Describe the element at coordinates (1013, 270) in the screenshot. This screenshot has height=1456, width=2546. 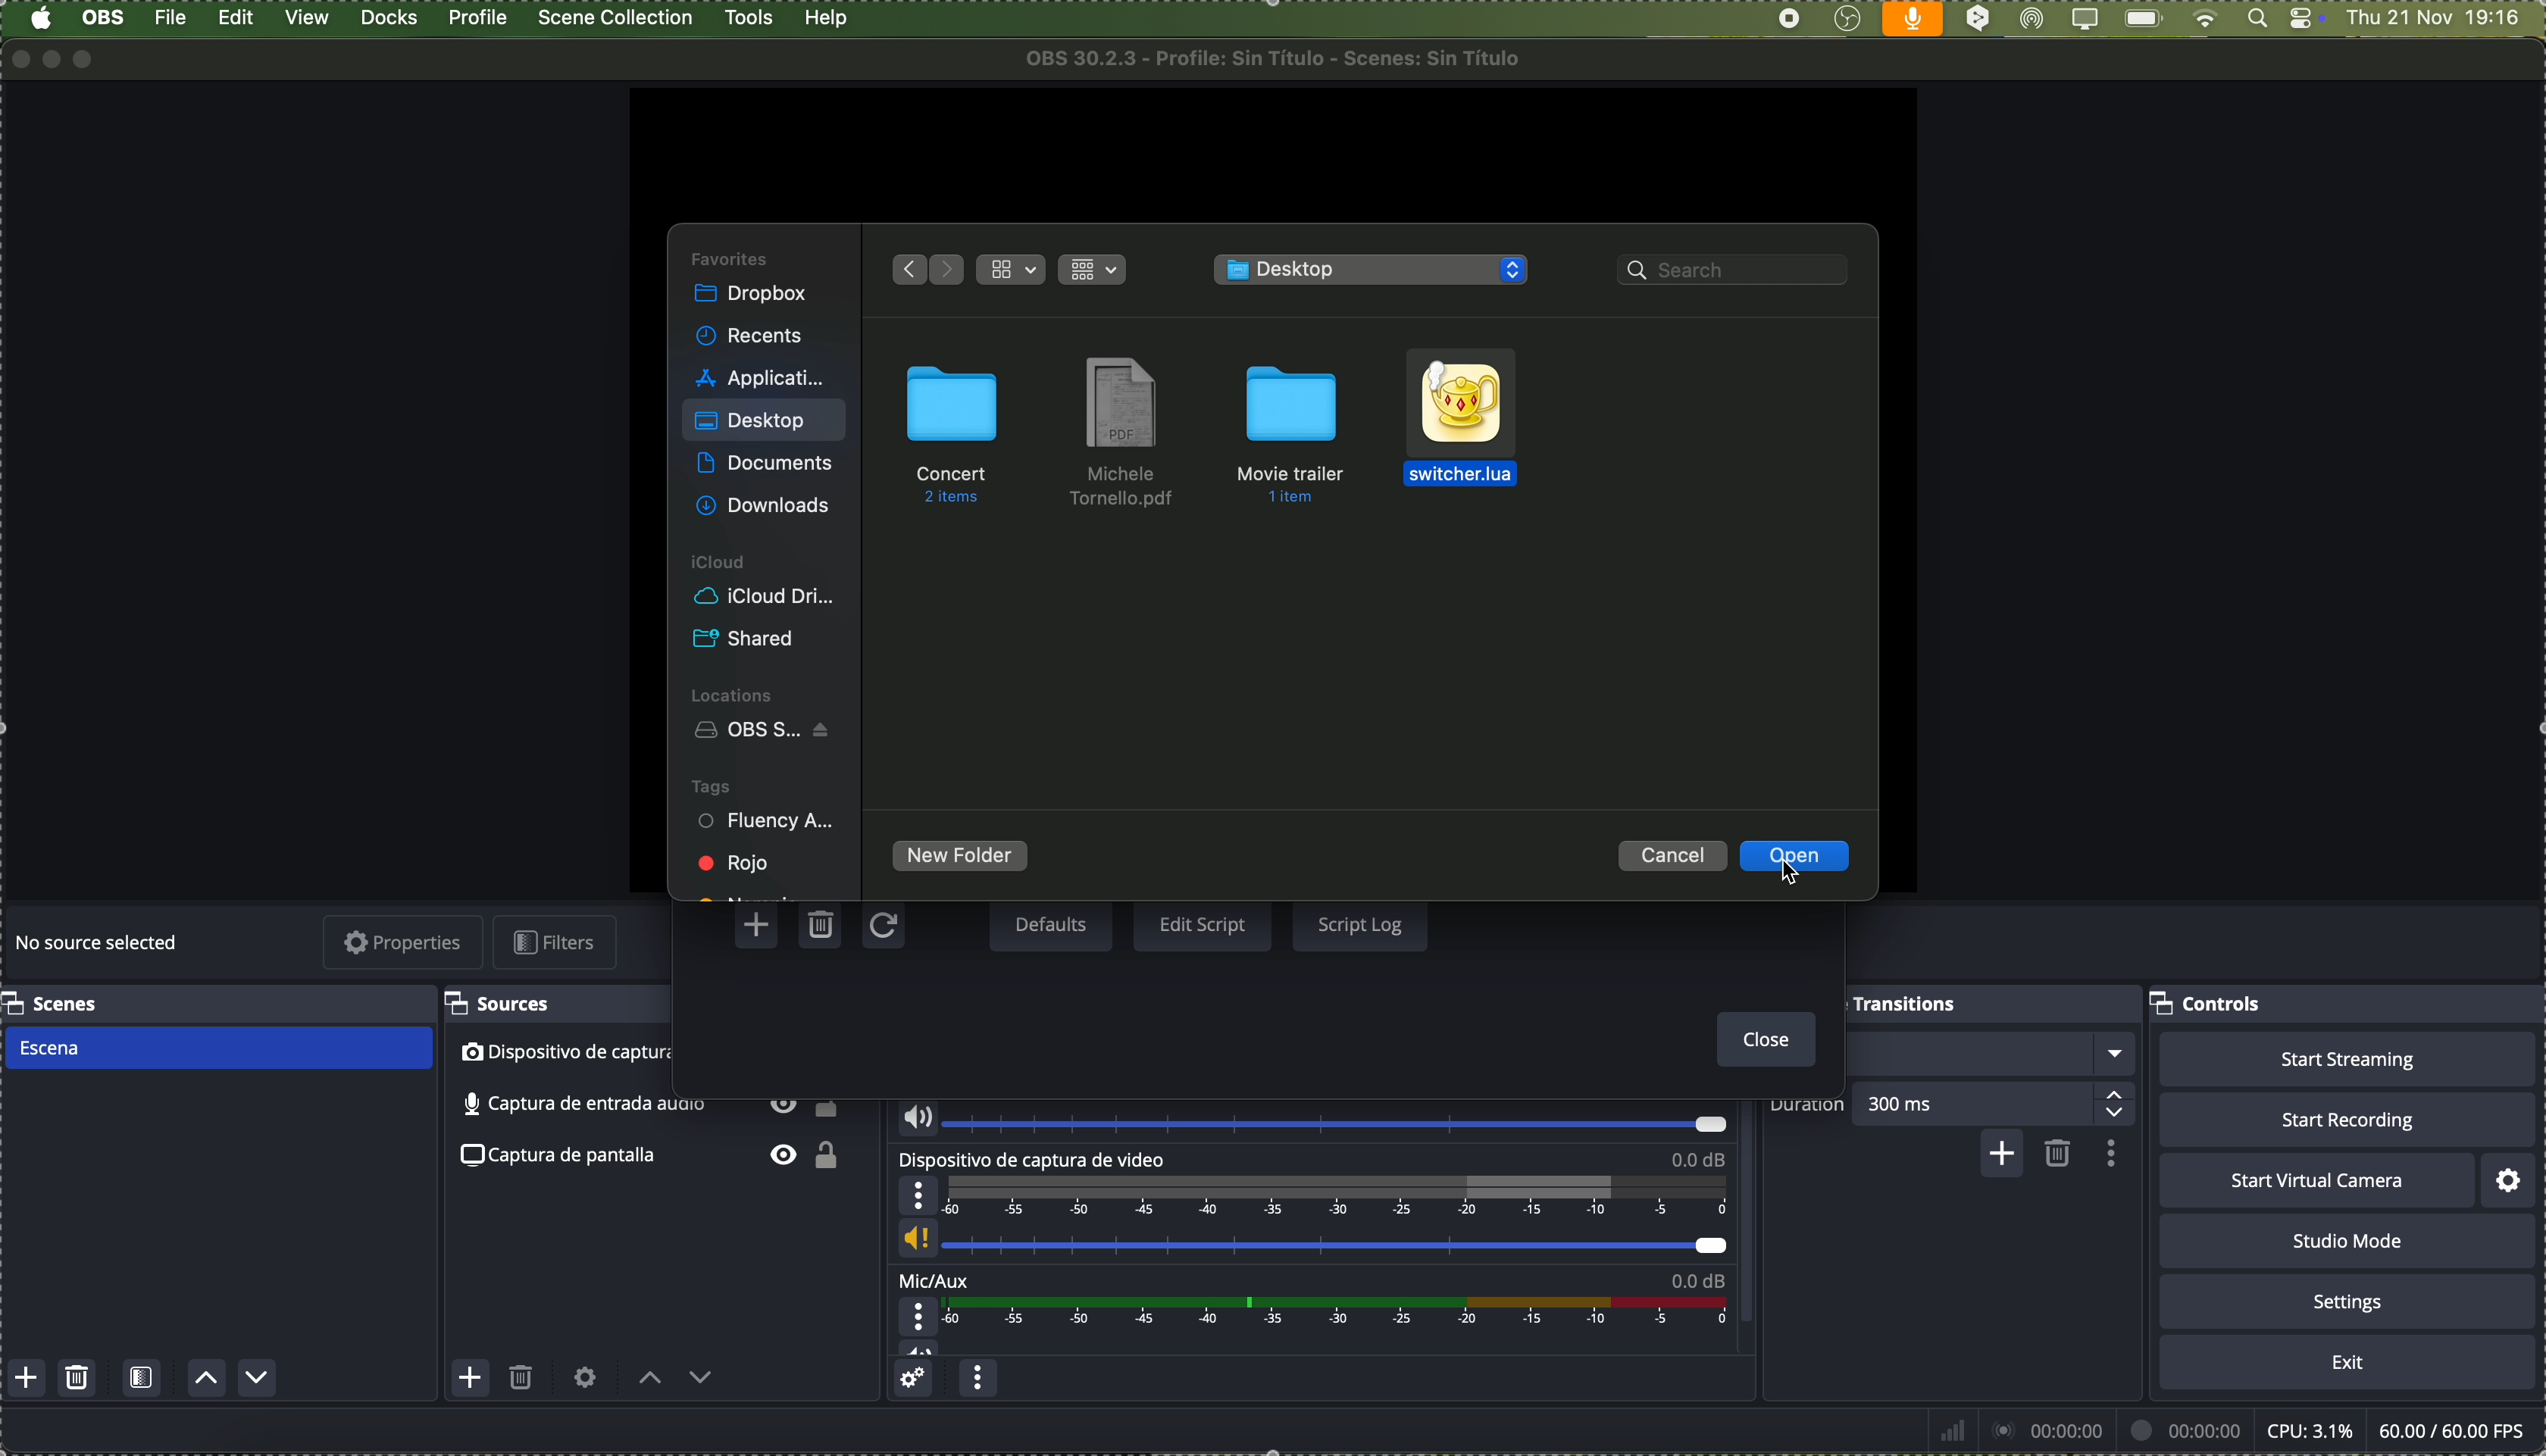
I see `grid view` at that location.